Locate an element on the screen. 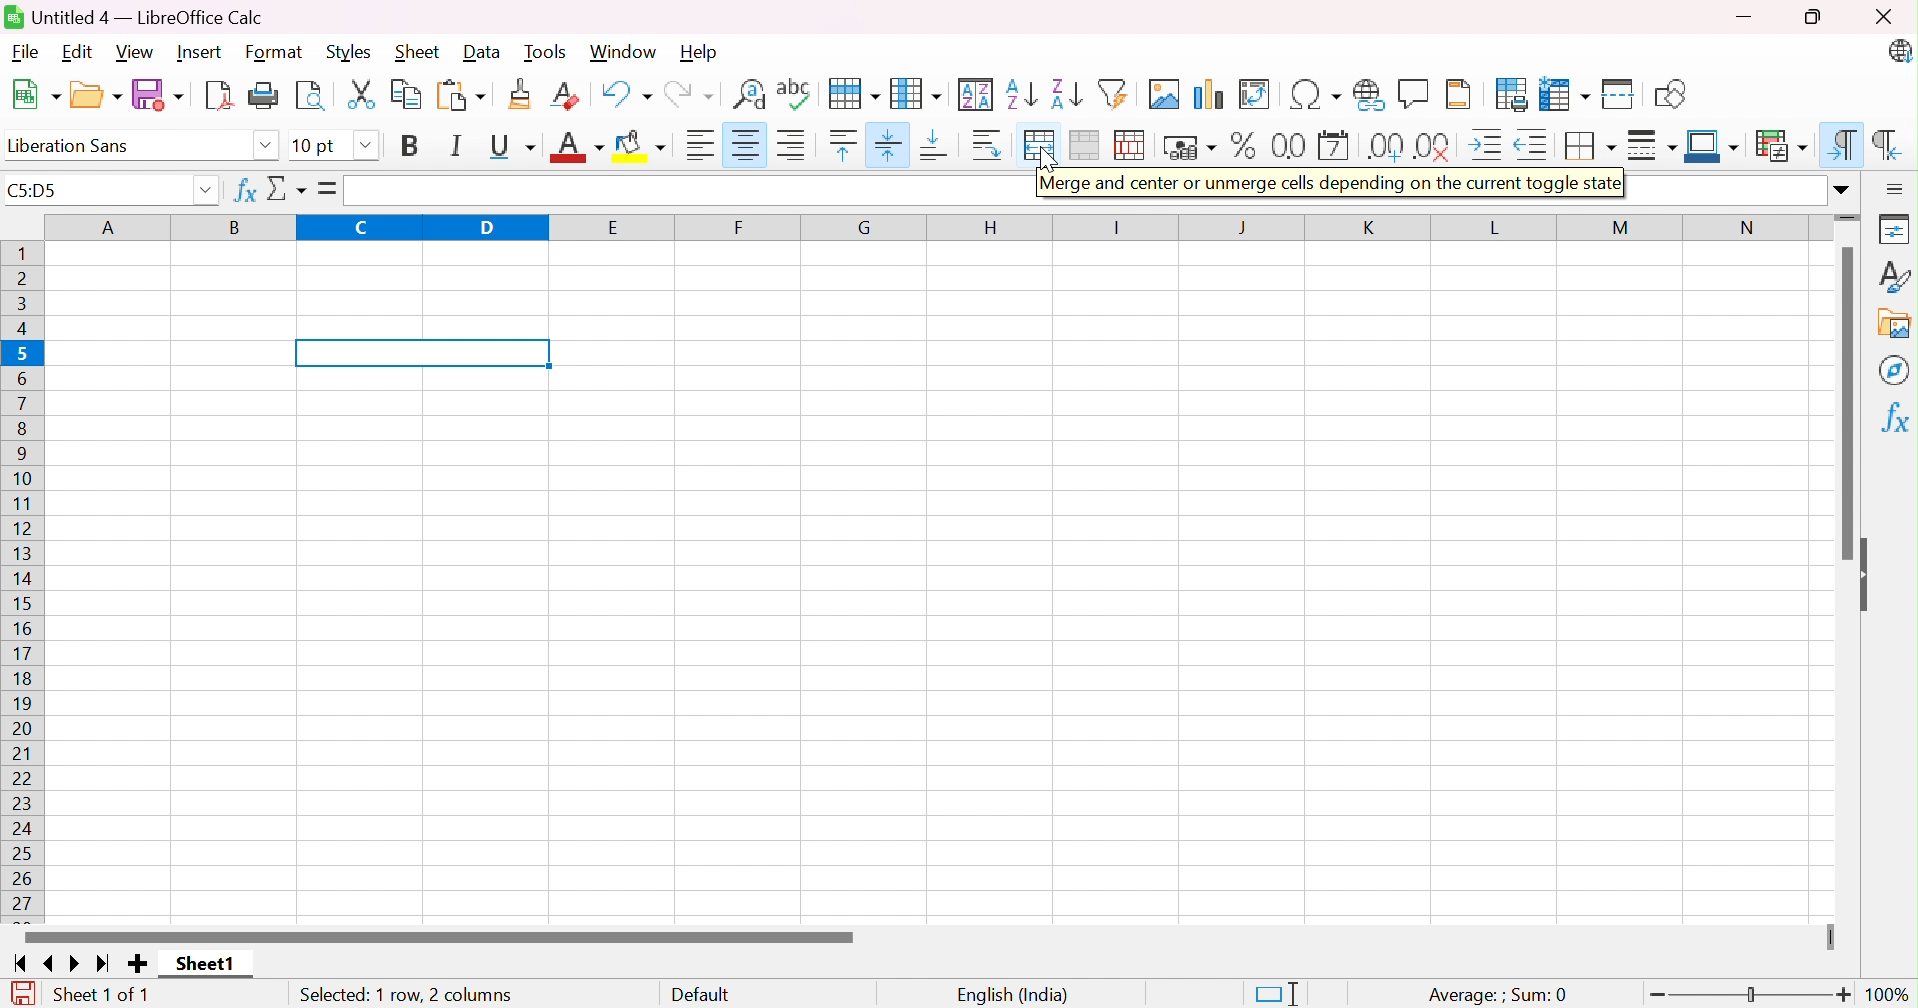 The width and height of the screenshot is (1918, 1008). Scroll to last sheet is located at coordinates (106, 966).